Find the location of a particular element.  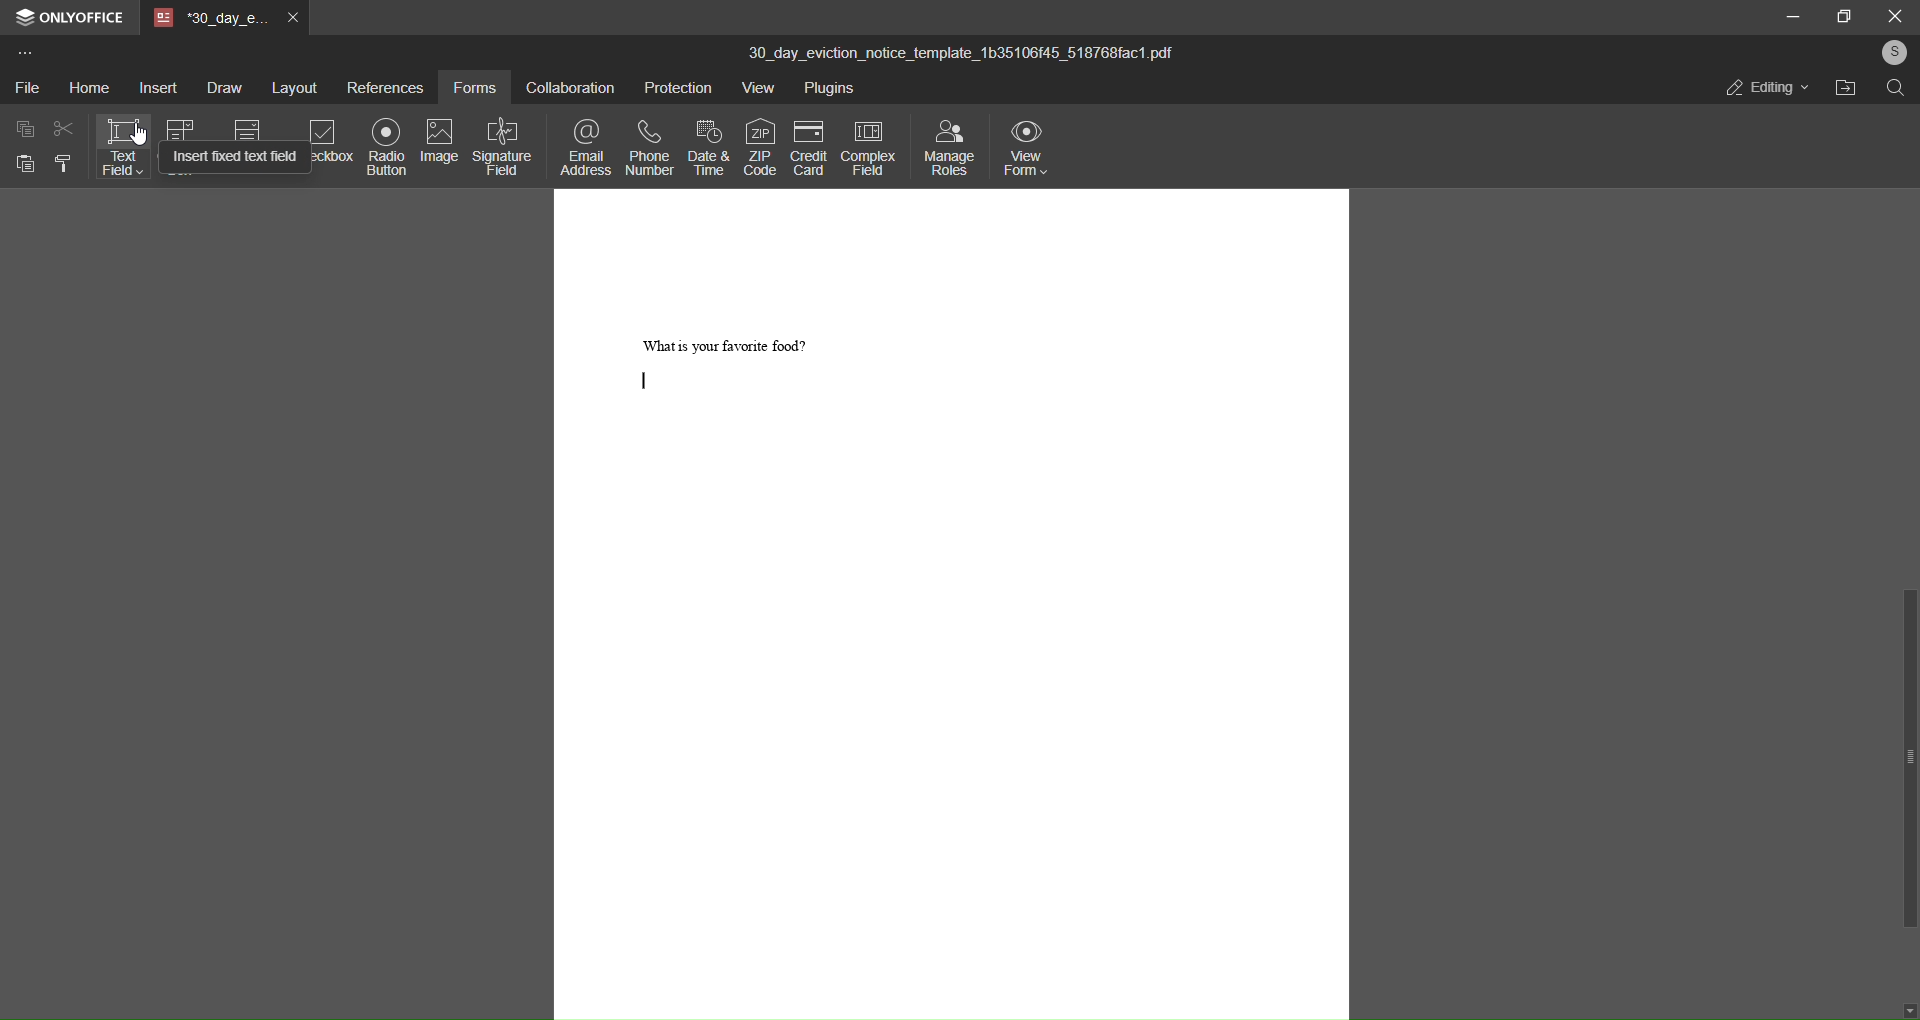

date and time is located at coordinates (708, 146).